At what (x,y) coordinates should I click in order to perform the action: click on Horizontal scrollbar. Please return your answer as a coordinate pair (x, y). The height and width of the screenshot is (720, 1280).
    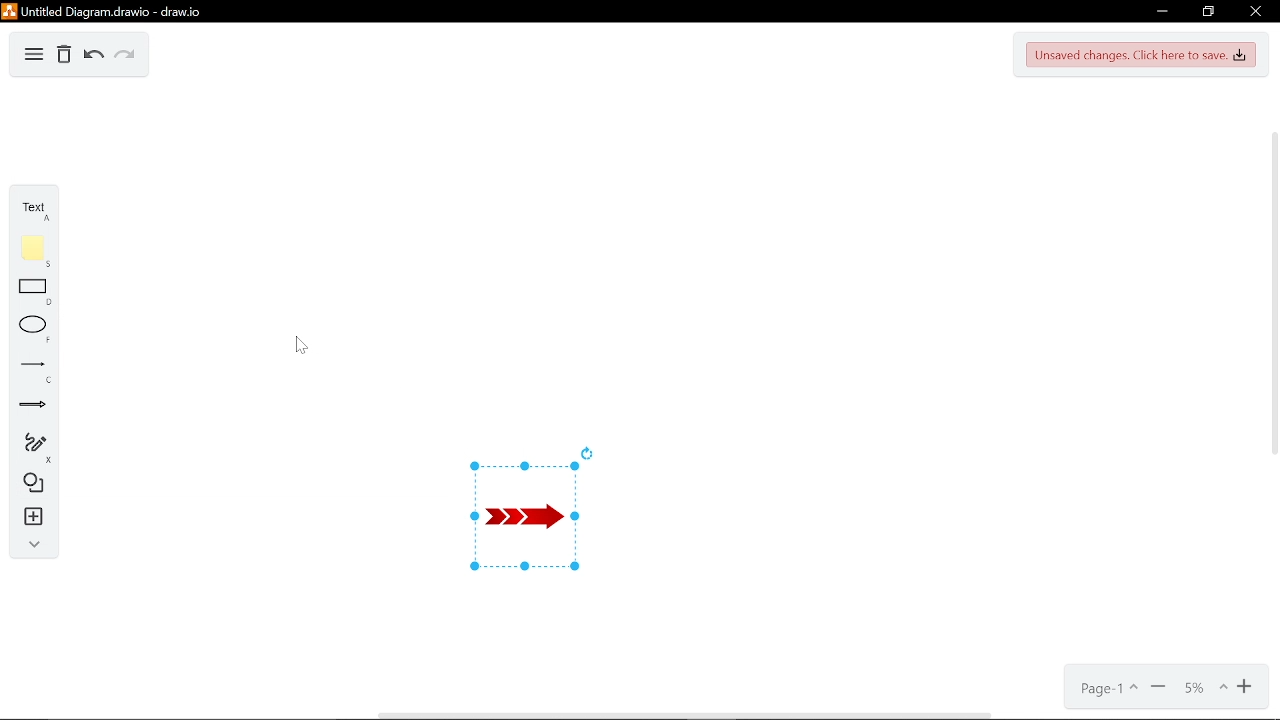
    Looking at the image, I should click on (742, 715).